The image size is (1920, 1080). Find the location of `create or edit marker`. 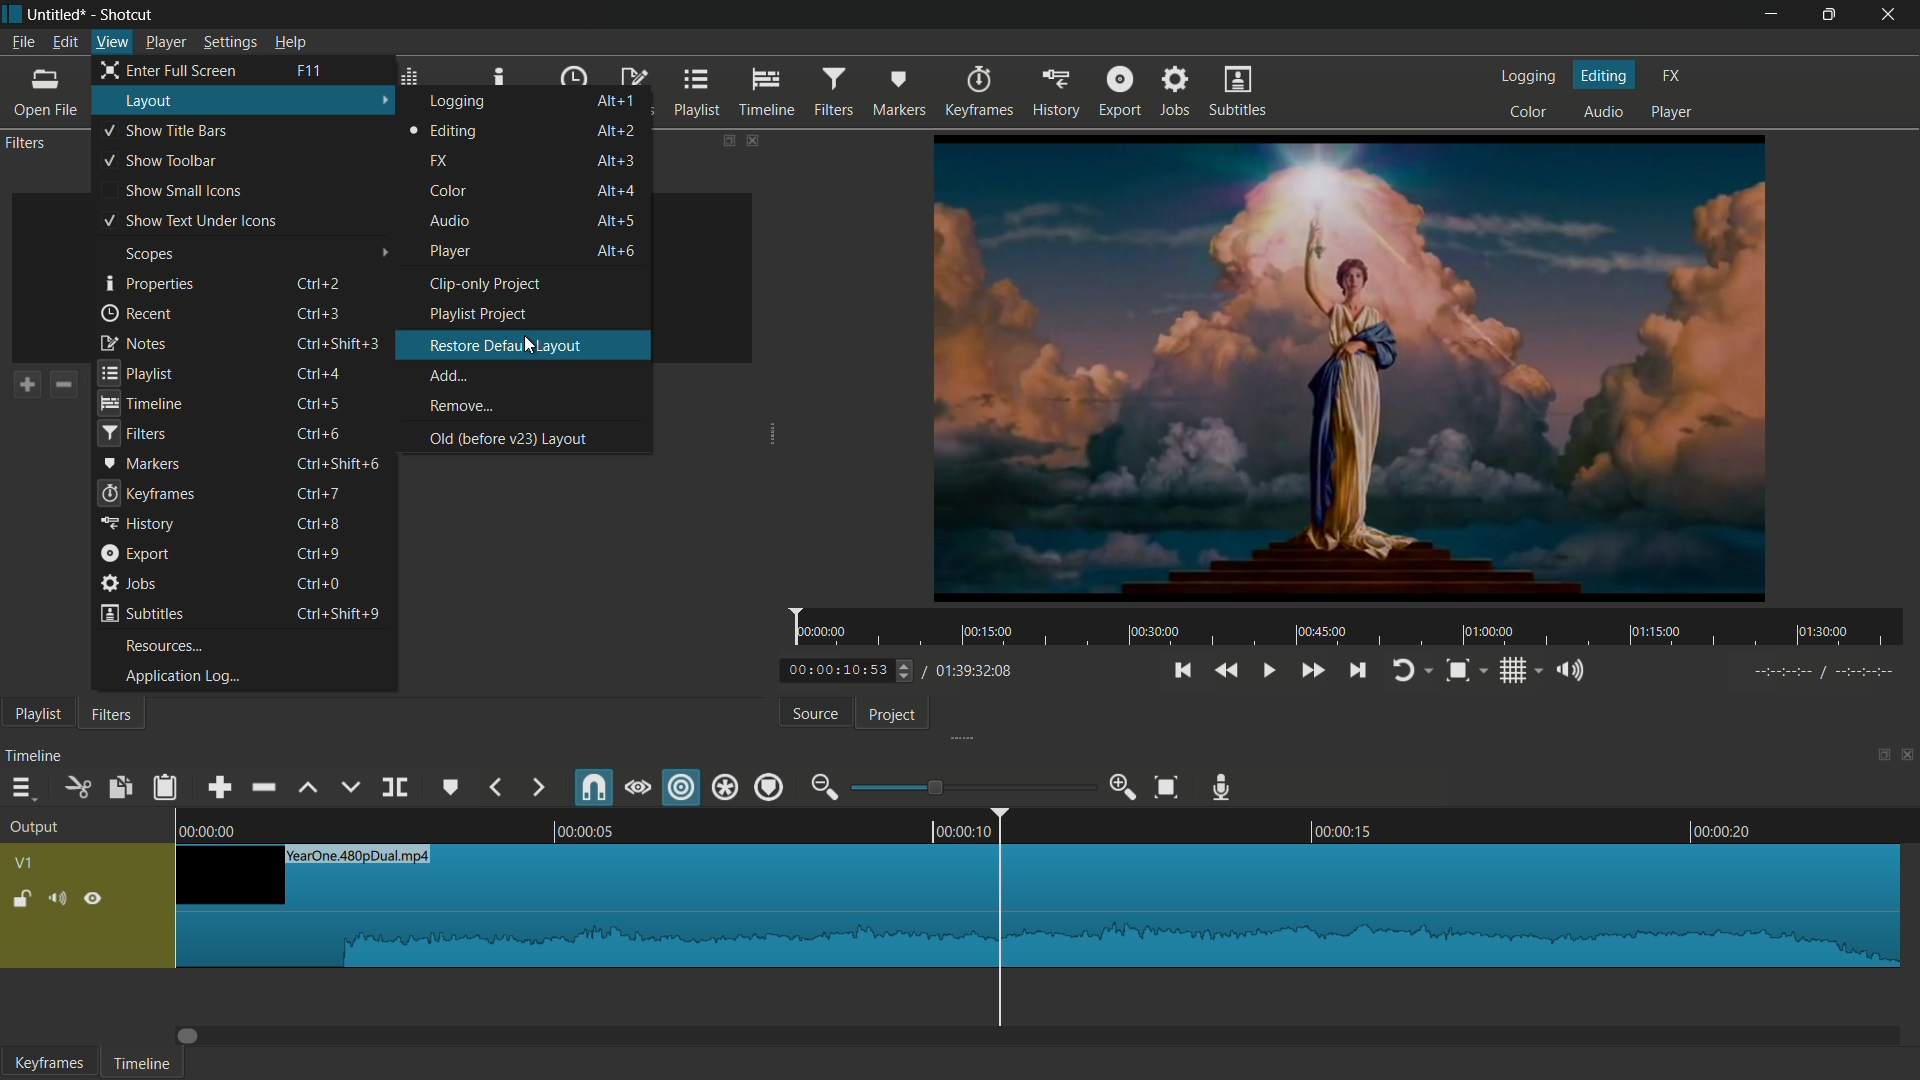

create or edit marker is located at coordinates (452, 788).